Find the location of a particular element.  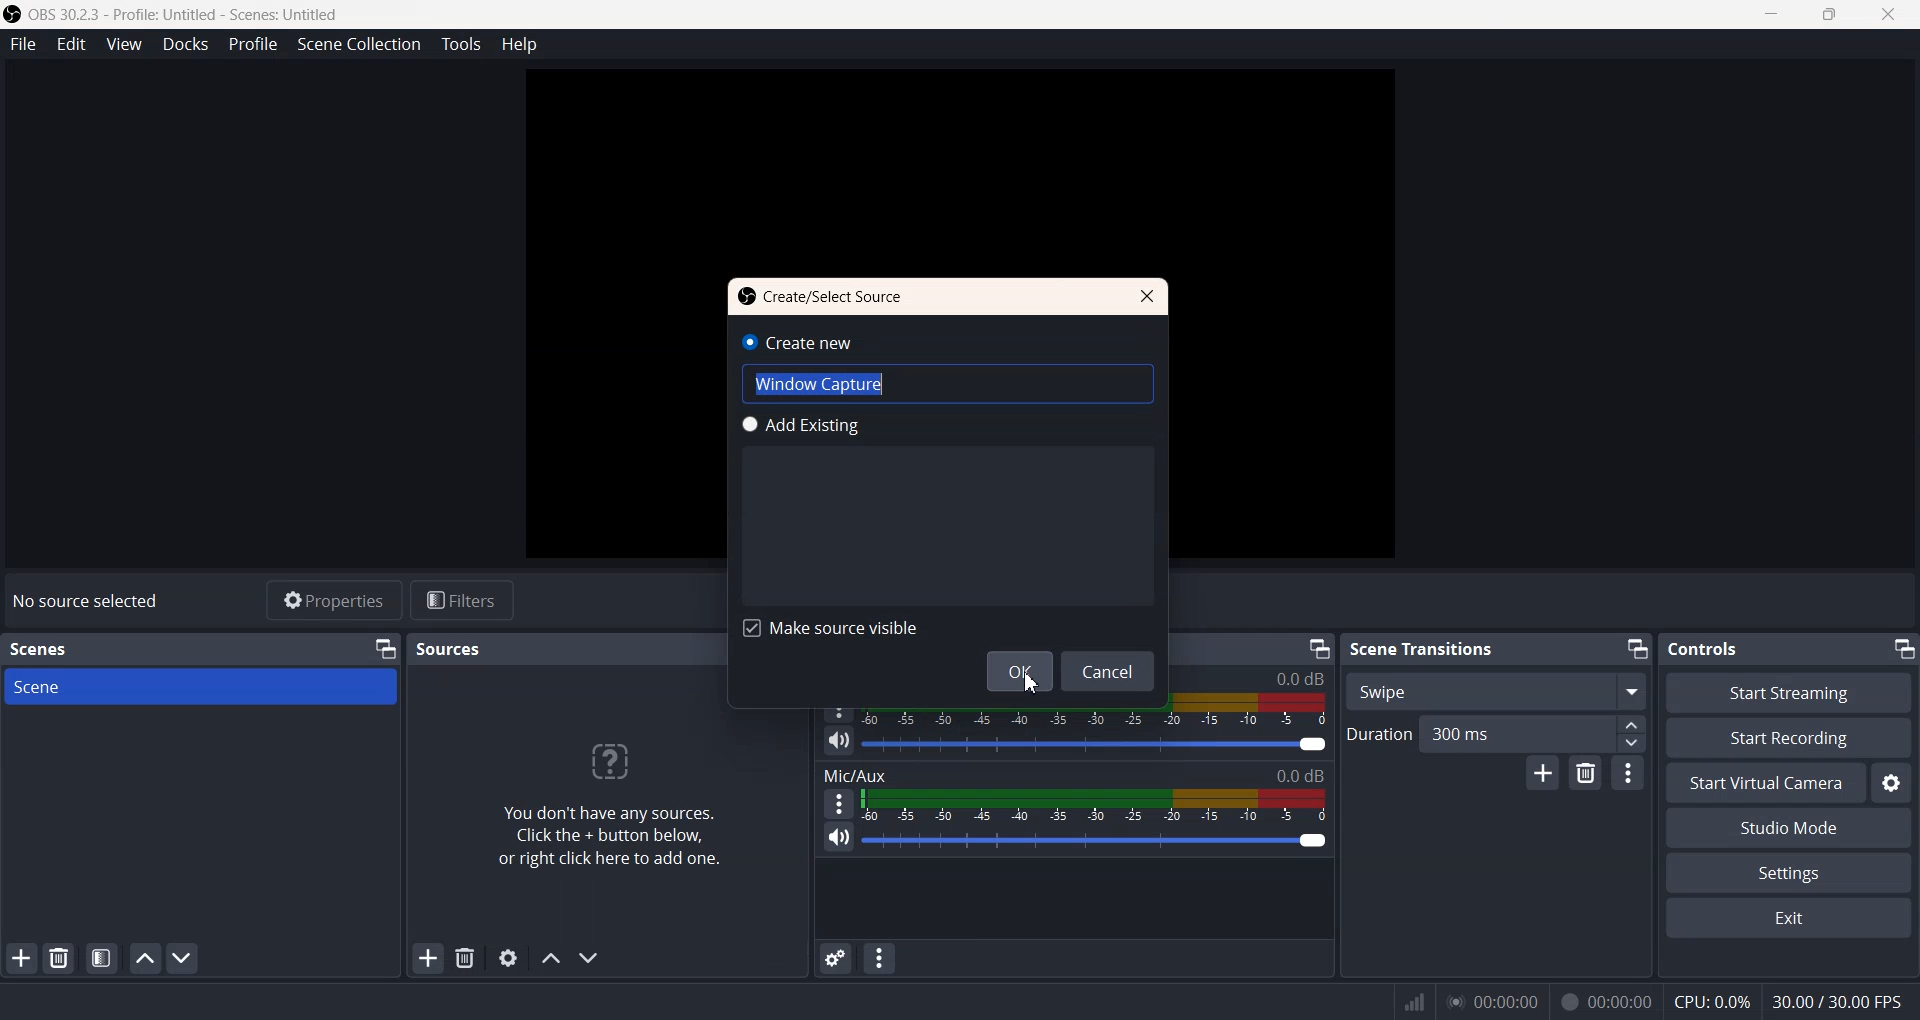

More is located at coordinates (838, 803).